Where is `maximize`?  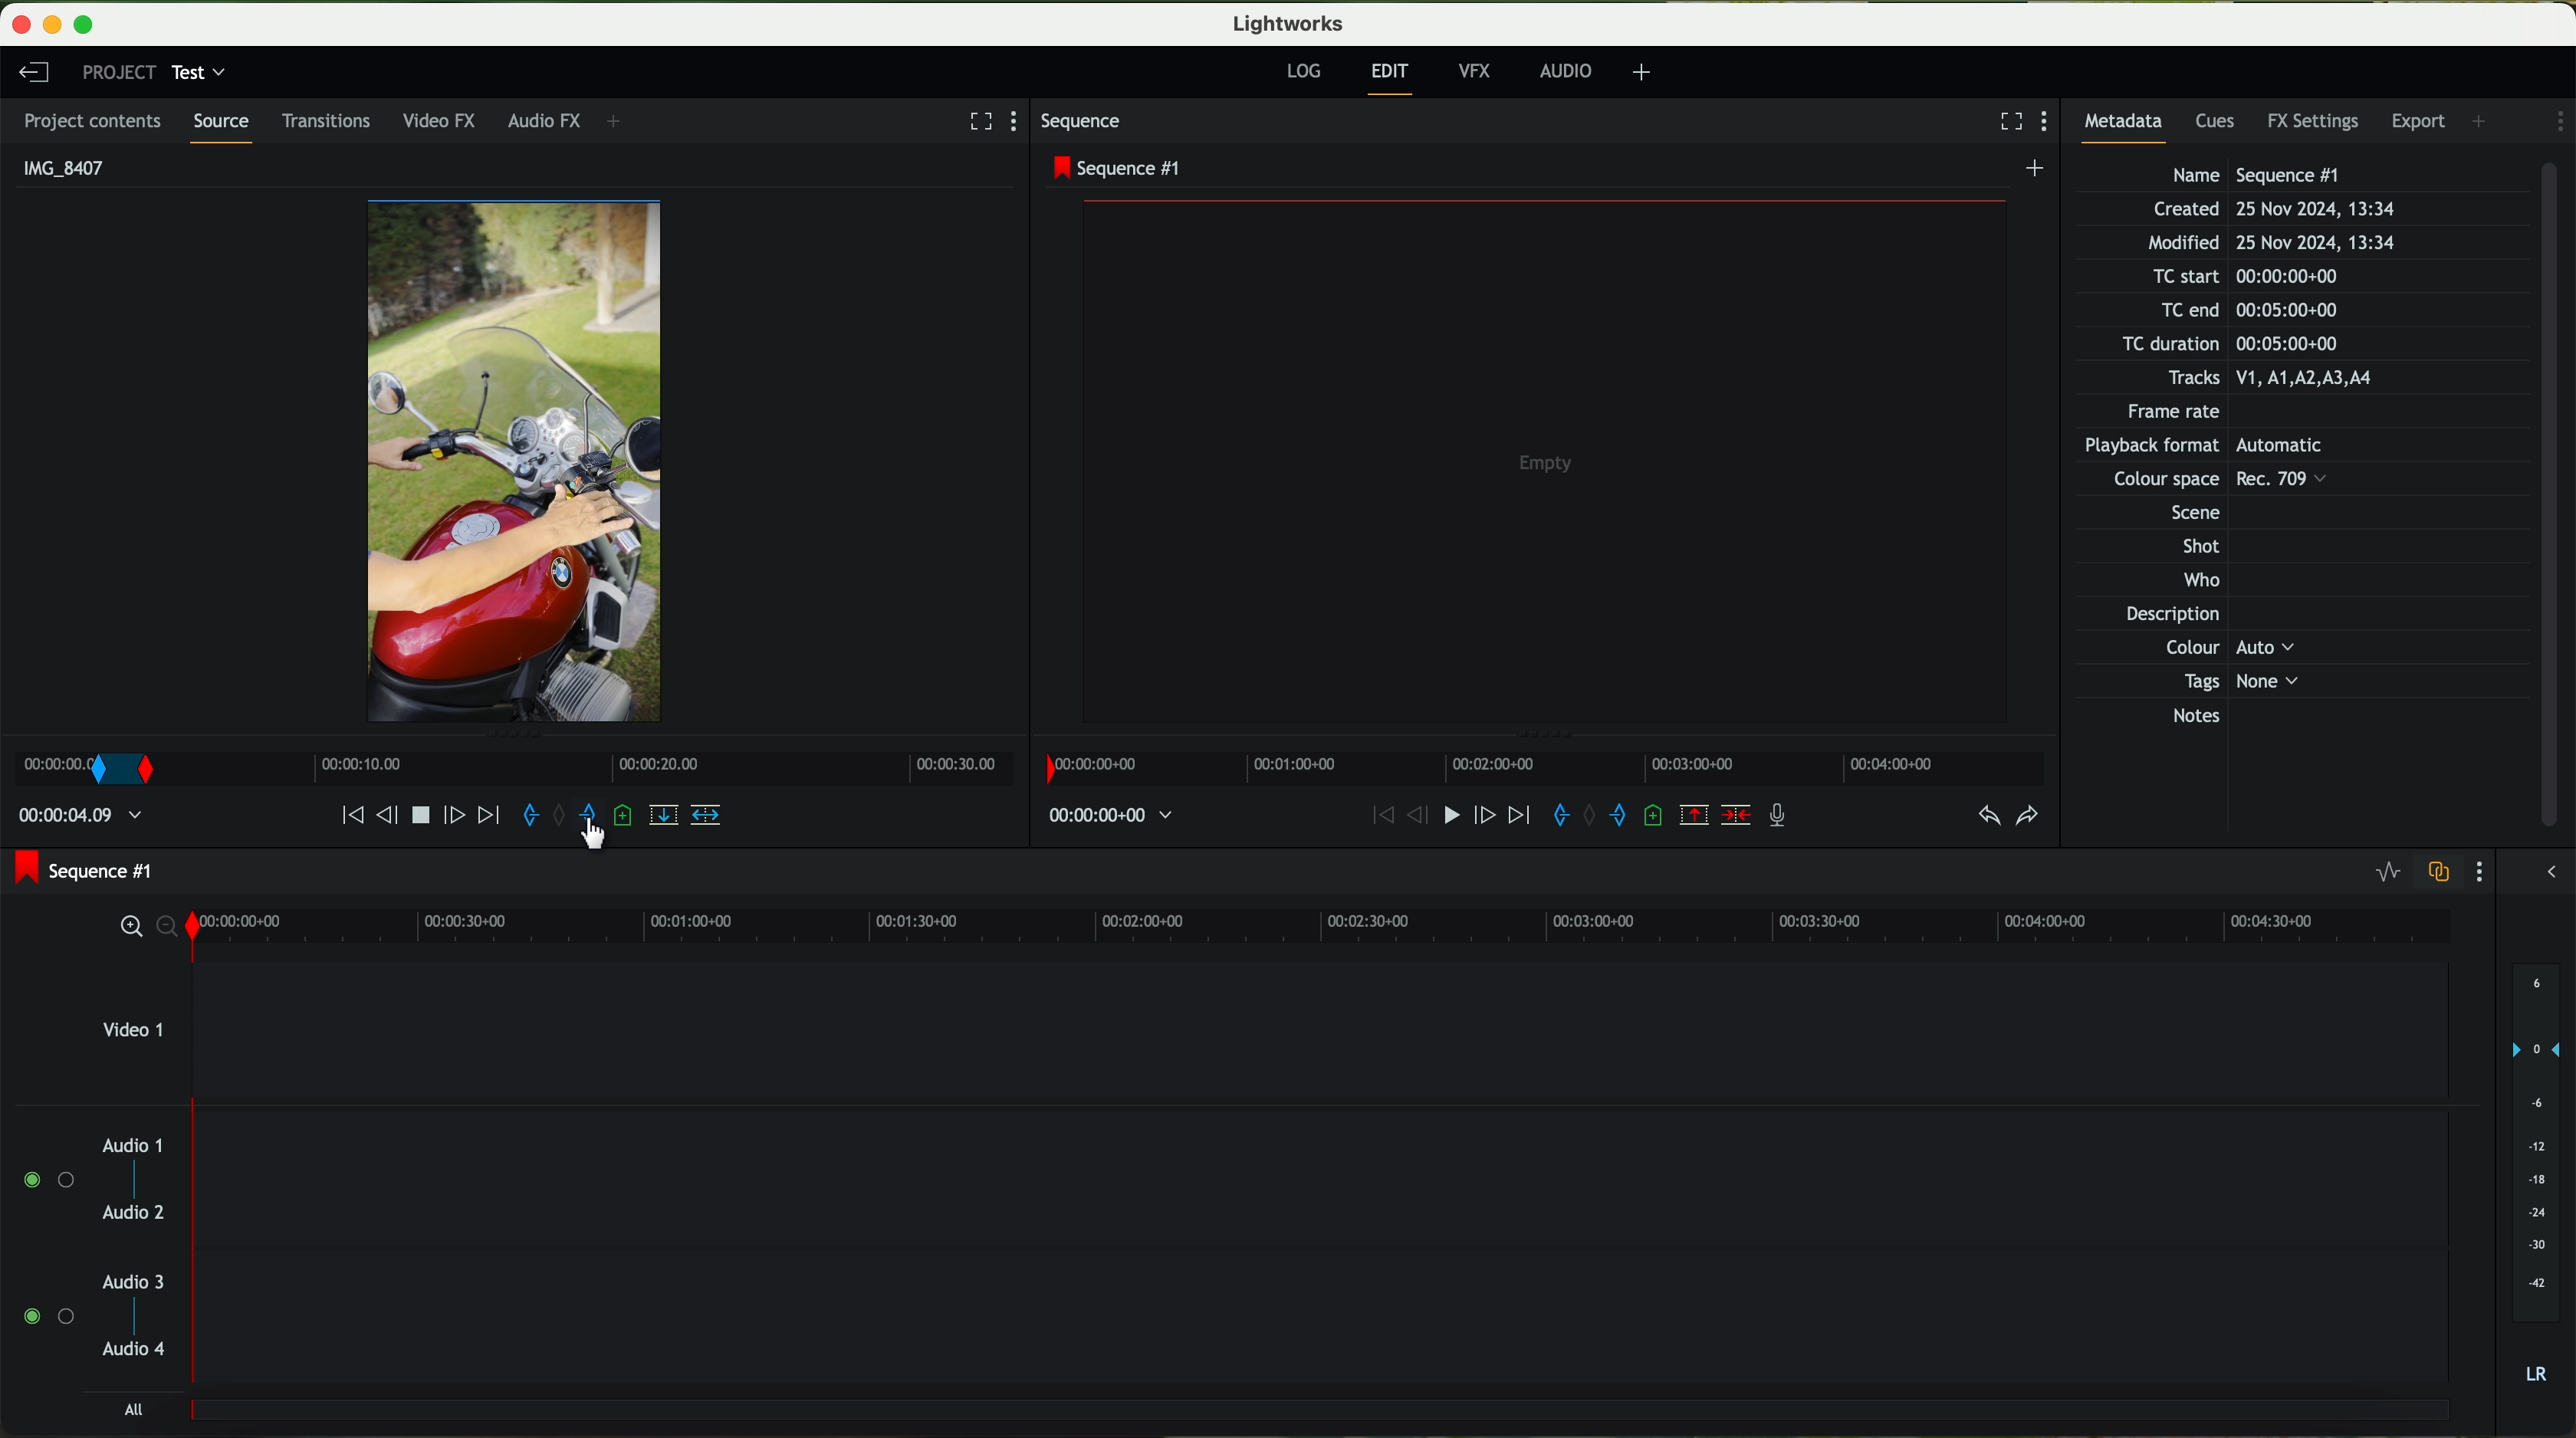 maximize is located at coordinates (95, 22).